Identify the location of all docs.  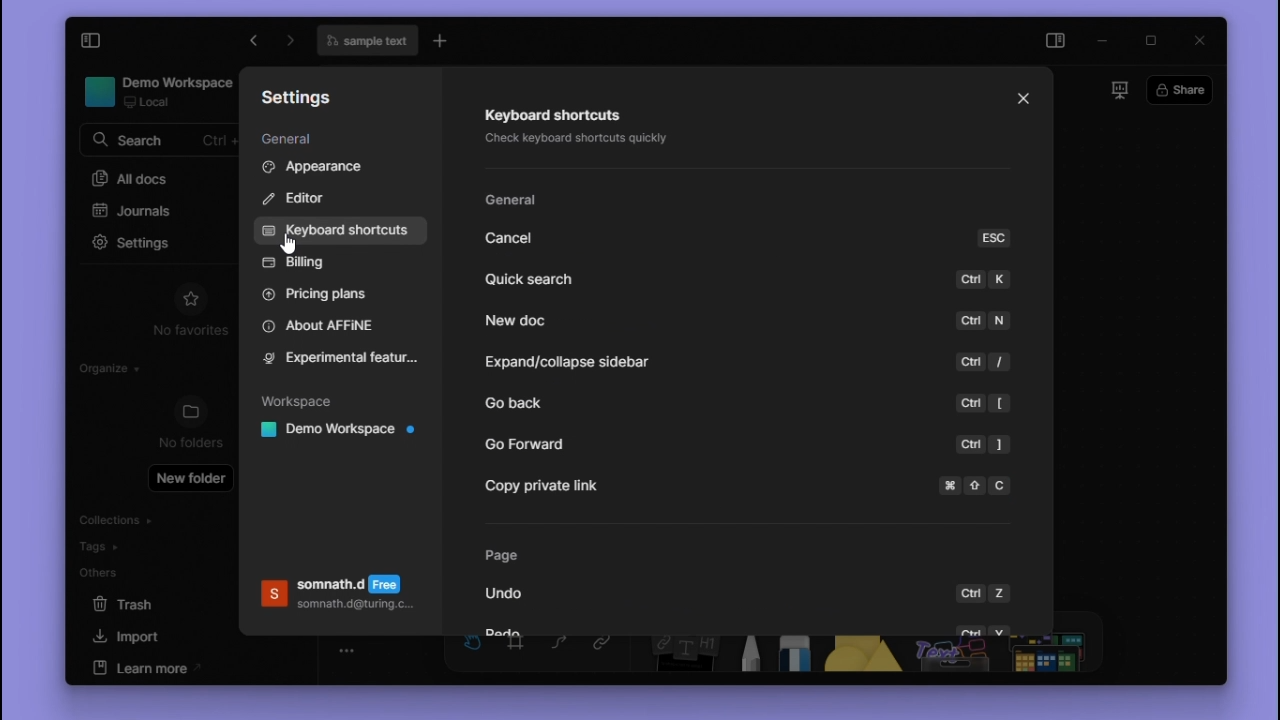
(159, 176).